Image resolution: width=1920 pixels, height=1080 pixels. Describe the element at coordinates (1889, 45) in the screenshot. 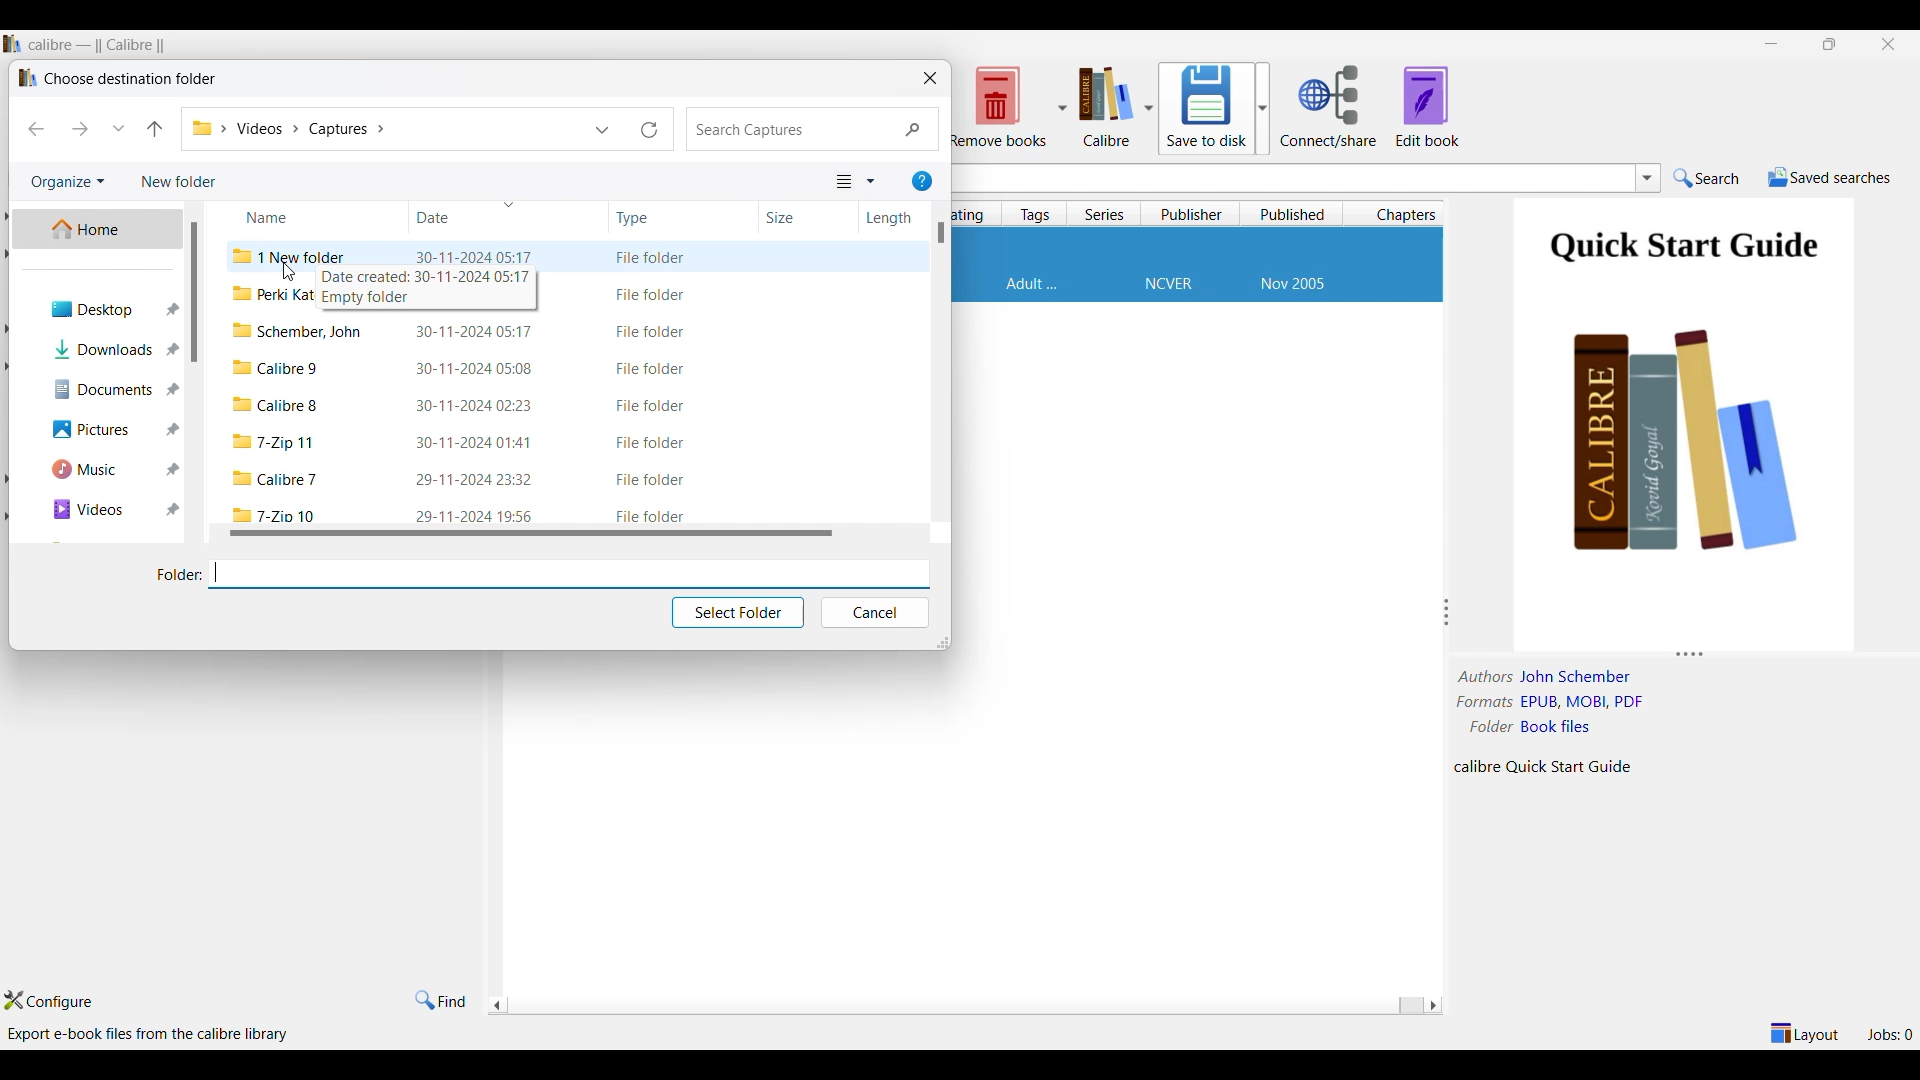

I see `Close interface` at that location.